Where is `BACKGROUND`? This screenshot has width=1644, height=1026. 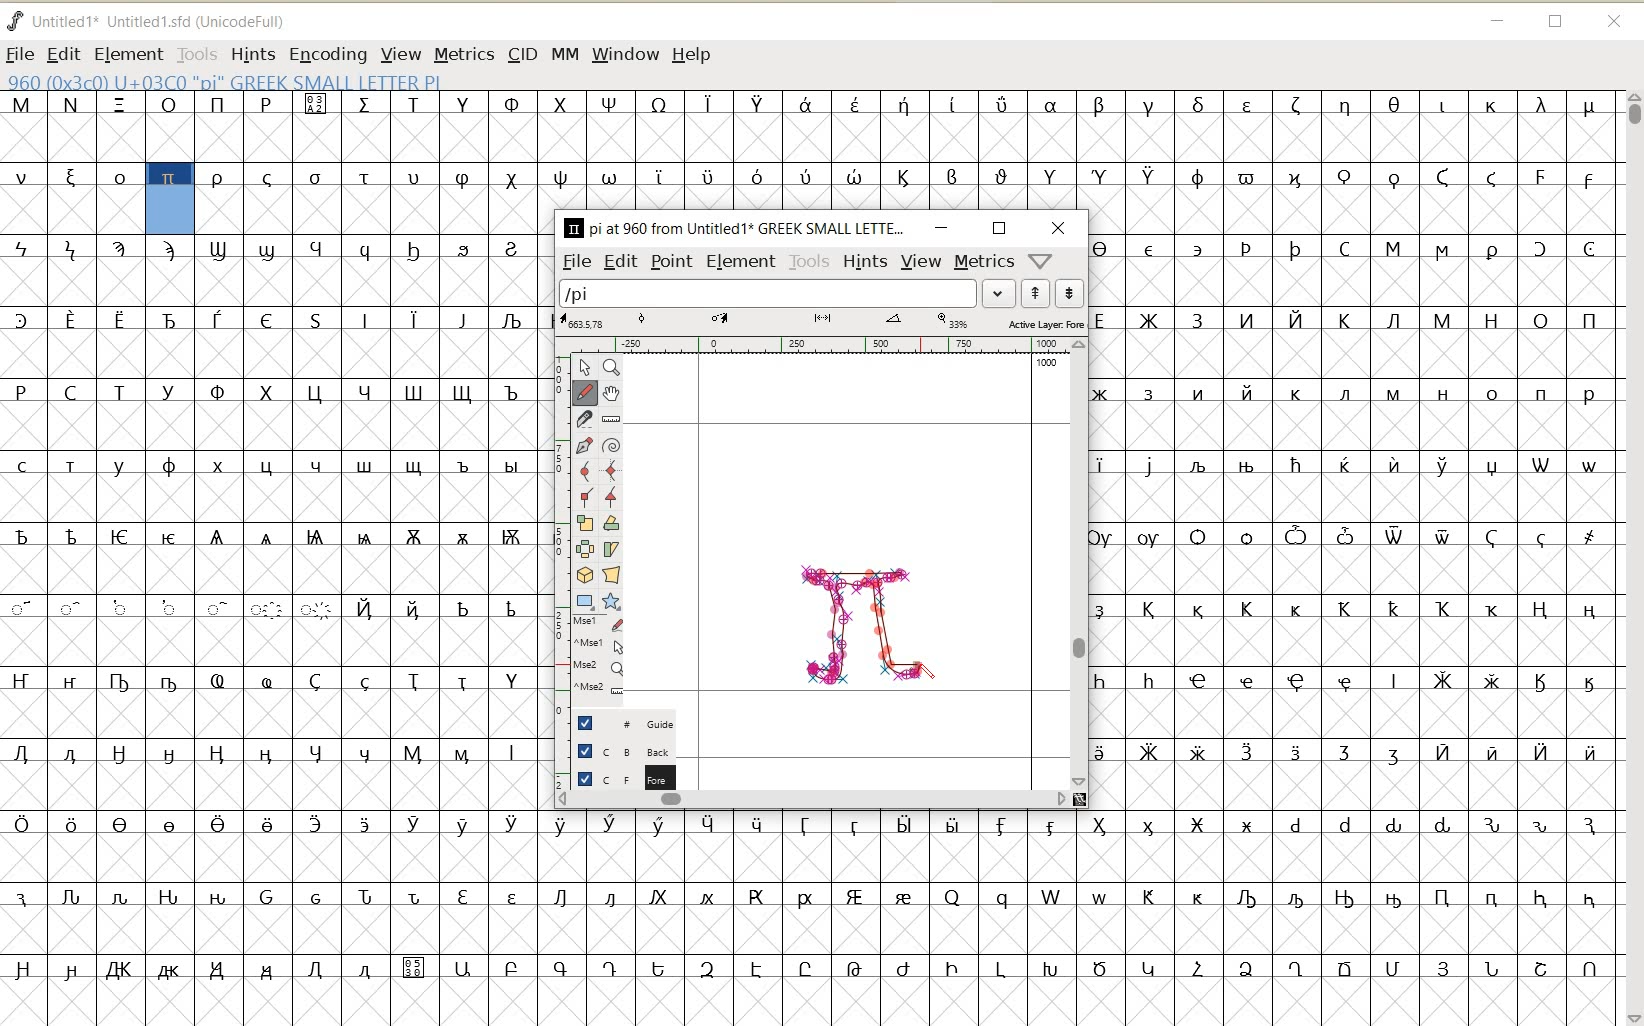
BACKGROUND is located at coordinates (615, 778).